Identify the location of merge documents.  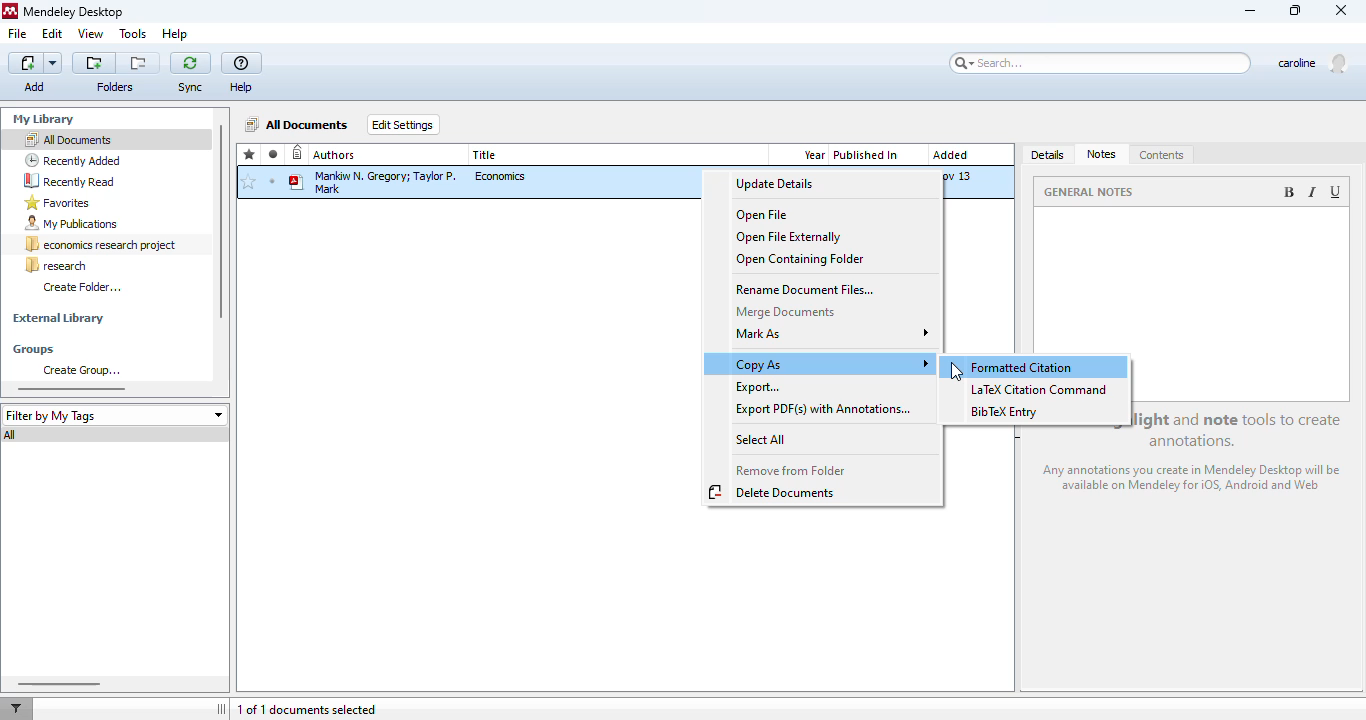
(785, 312).